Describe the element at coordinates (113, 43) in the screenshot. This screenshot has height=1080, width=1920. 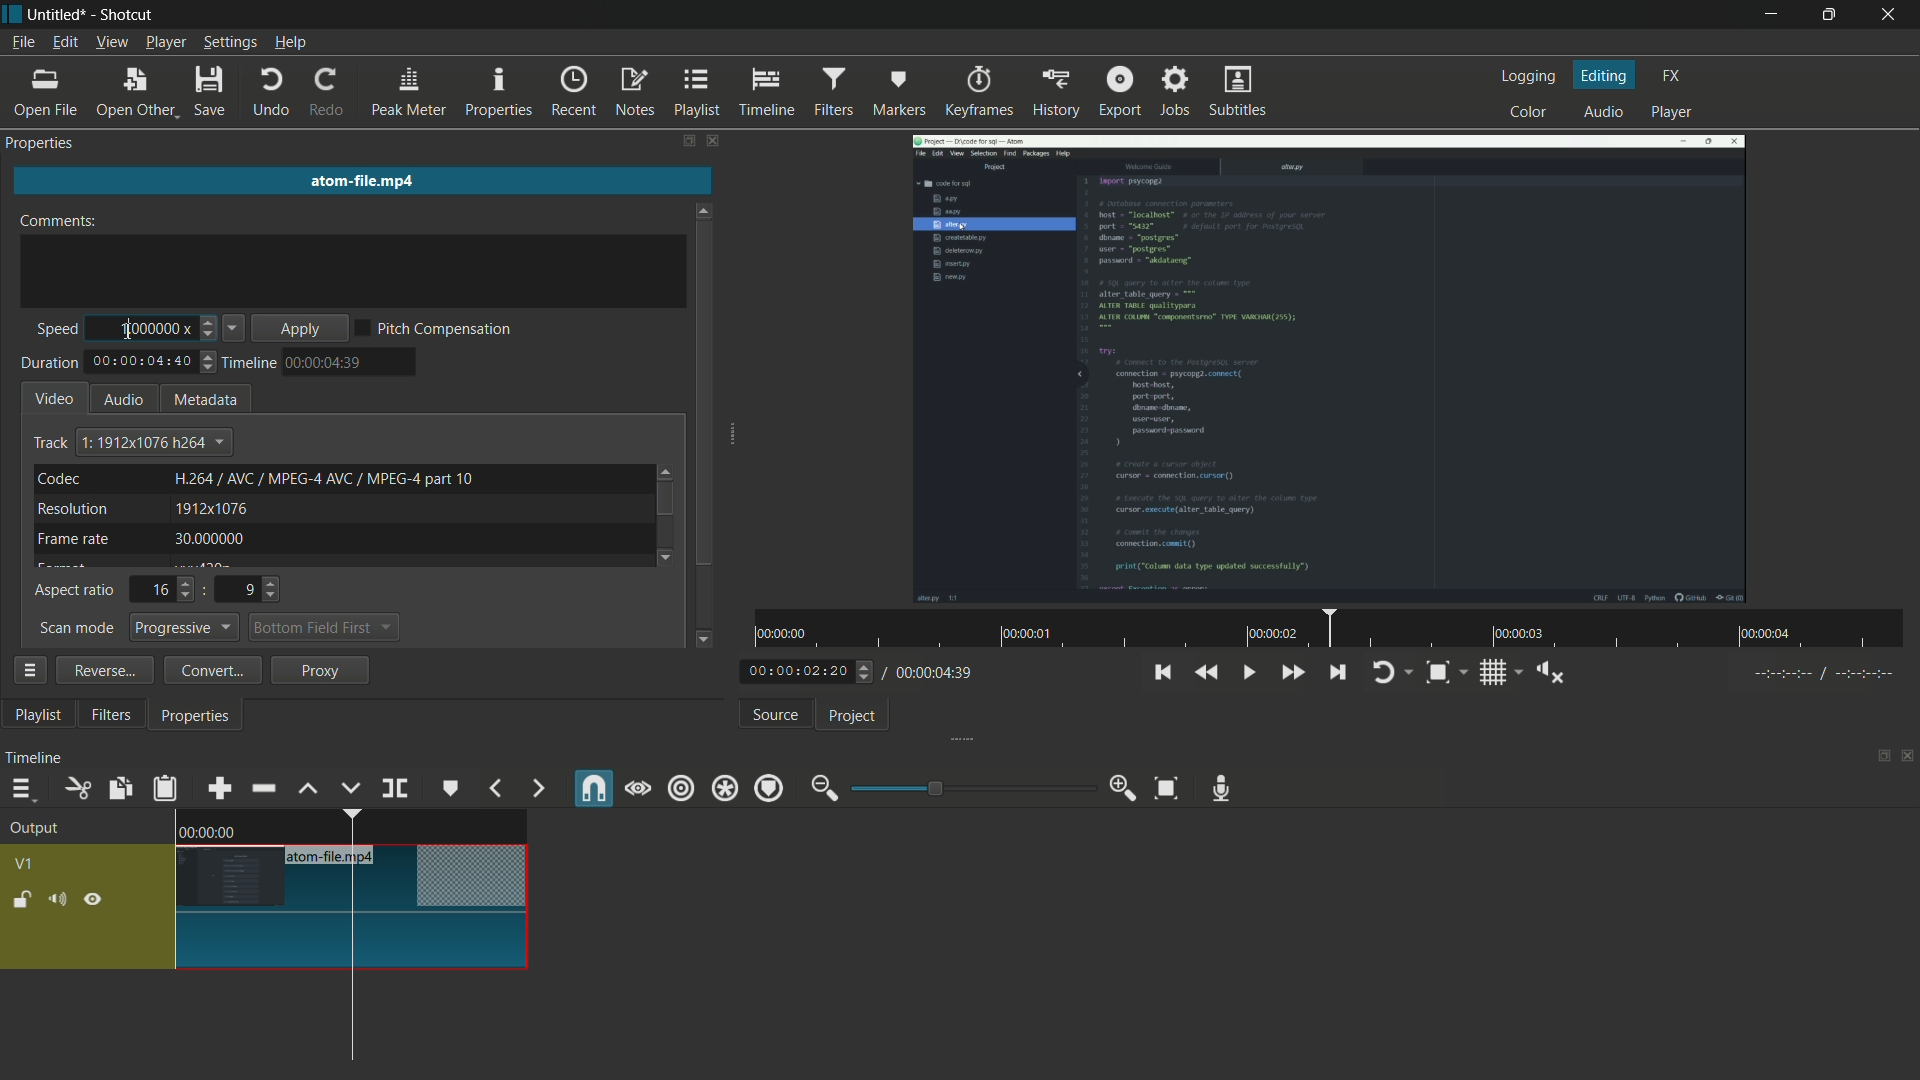
I see `view menu` at that location.